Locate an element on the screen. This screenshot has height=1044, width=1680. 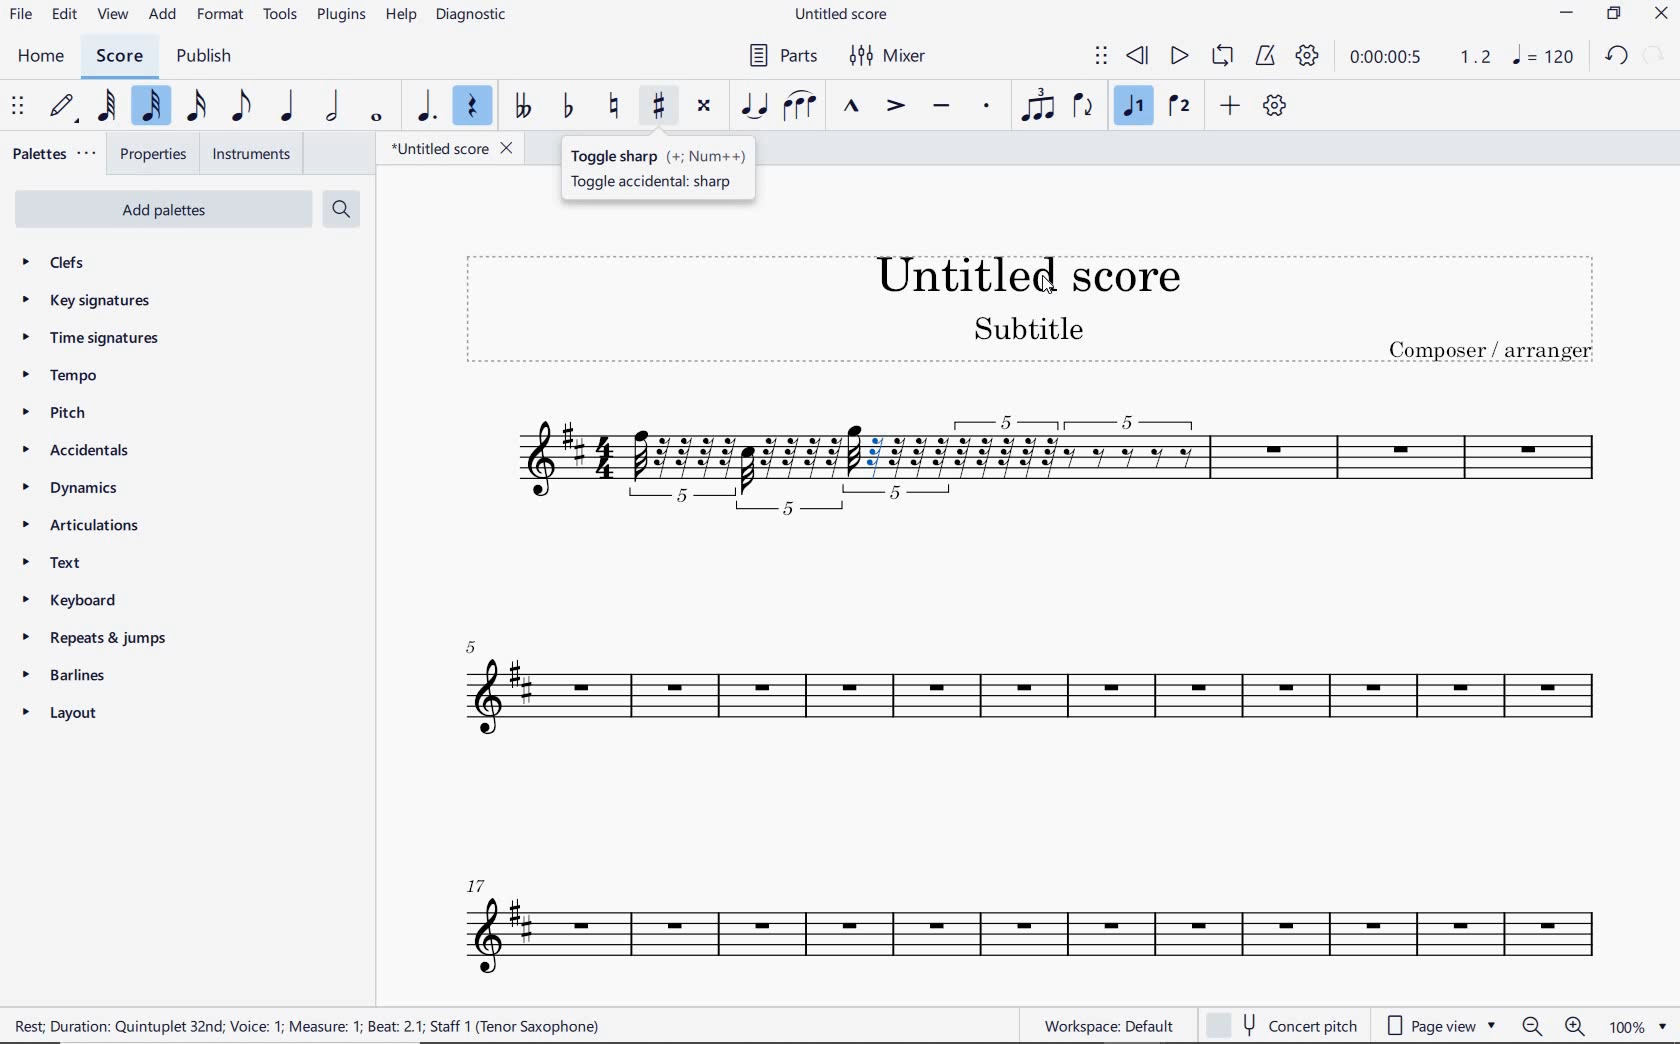
TEMPO is located at coordinates (93, 376).